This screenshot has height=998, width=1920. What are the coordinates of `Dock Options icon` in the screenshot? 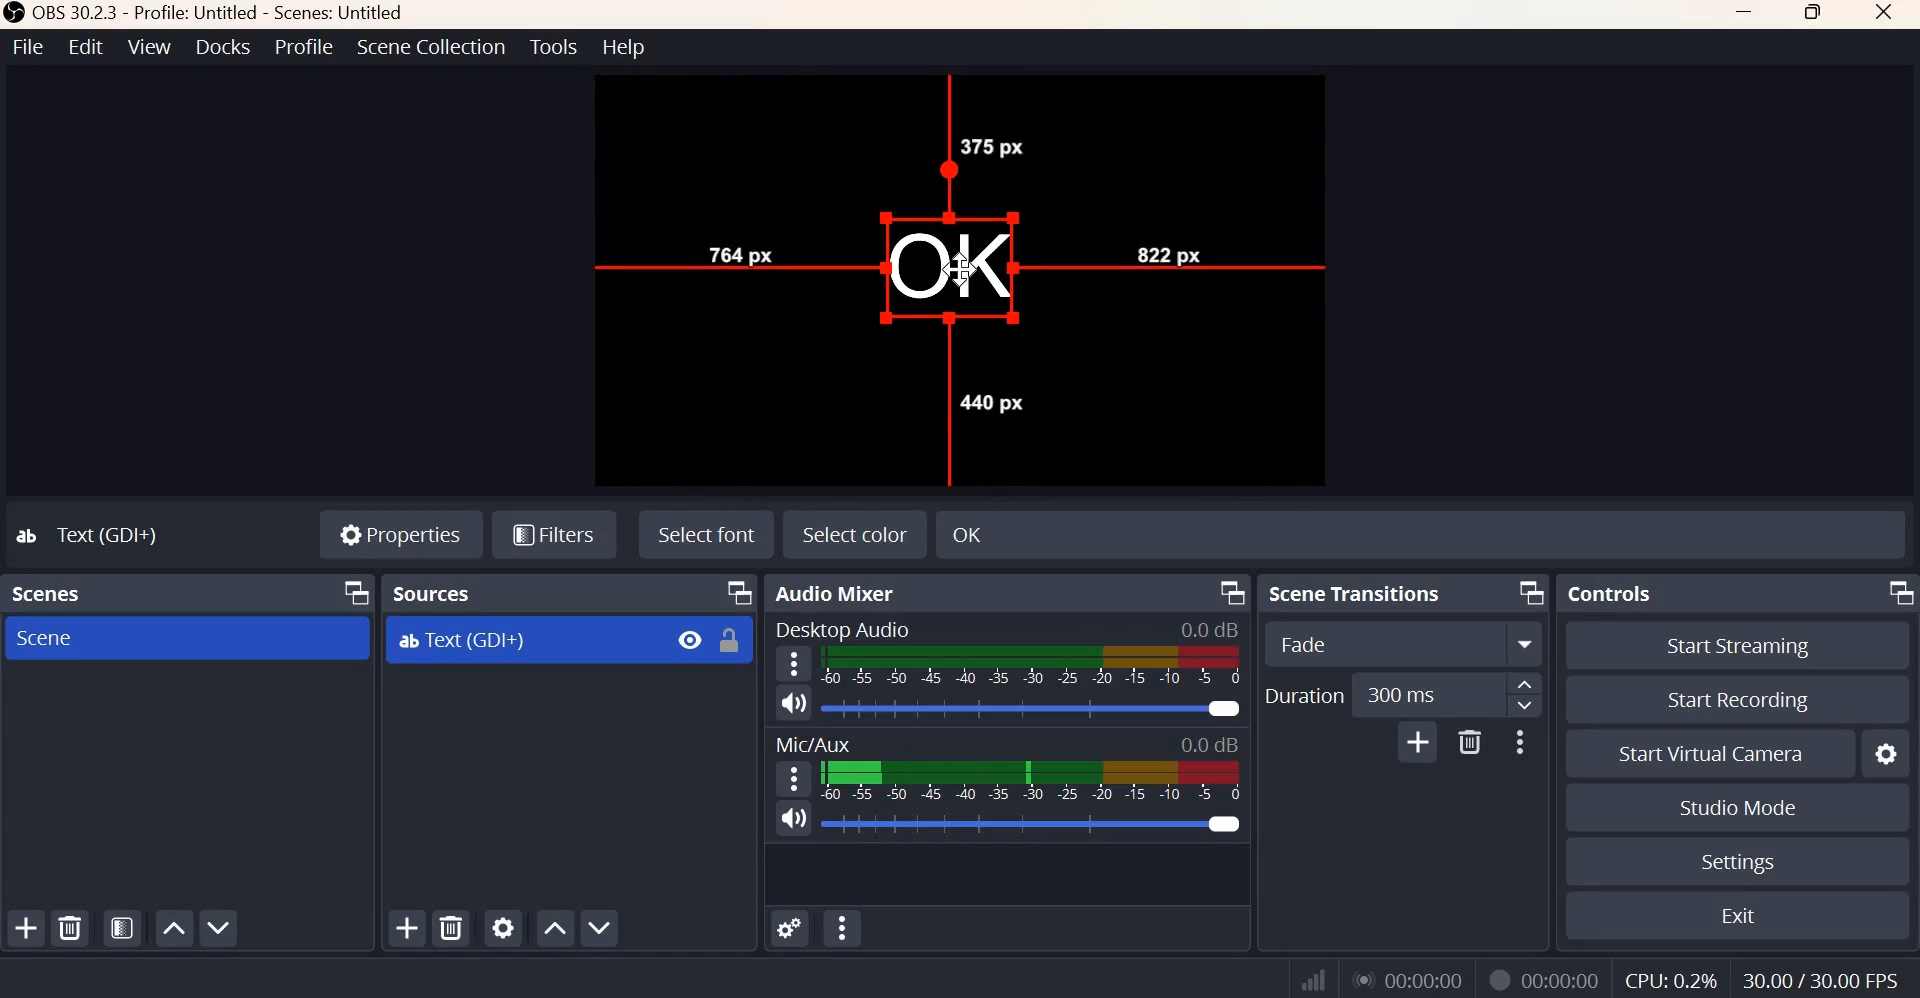 It's located at (1531, 592).